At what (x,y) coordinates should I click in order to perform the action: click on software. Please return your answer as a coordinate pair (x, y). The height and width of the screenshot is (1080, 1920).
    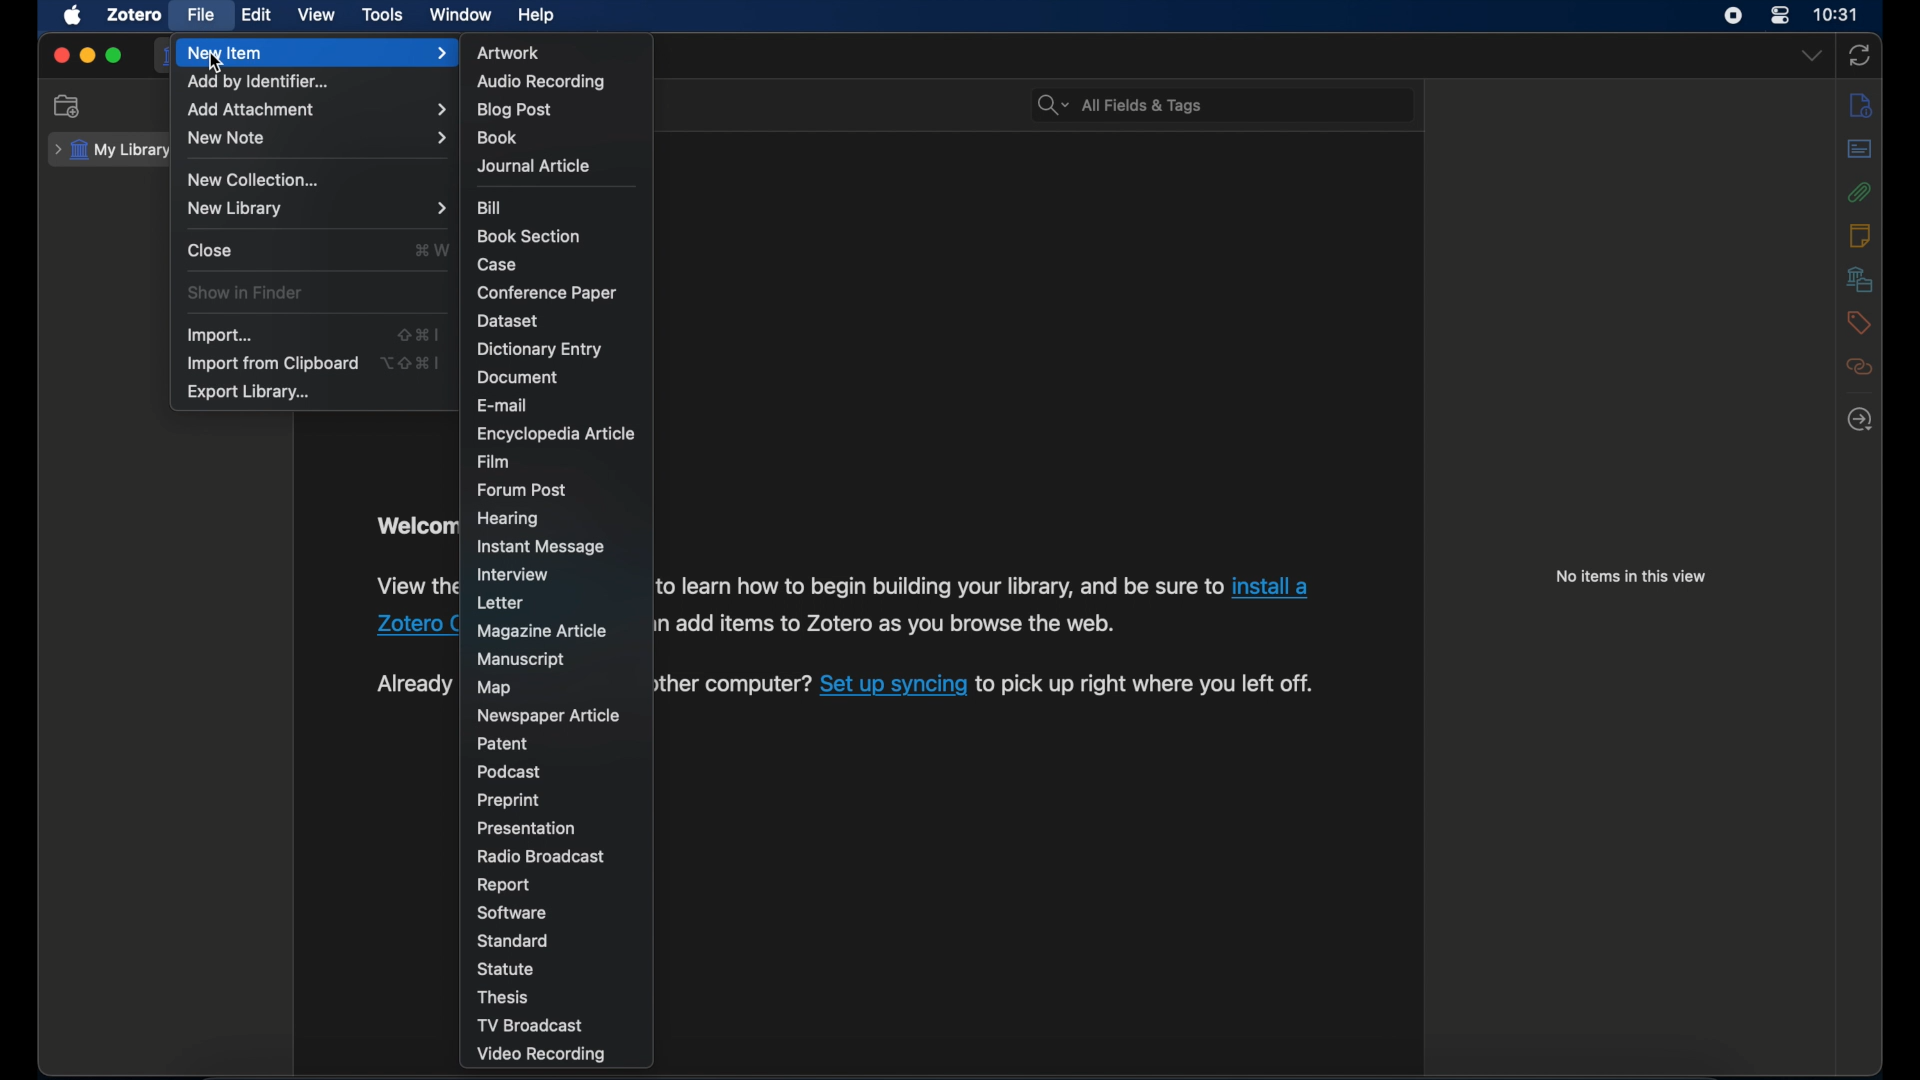
    Looking at the image, I should click on (515, 913).